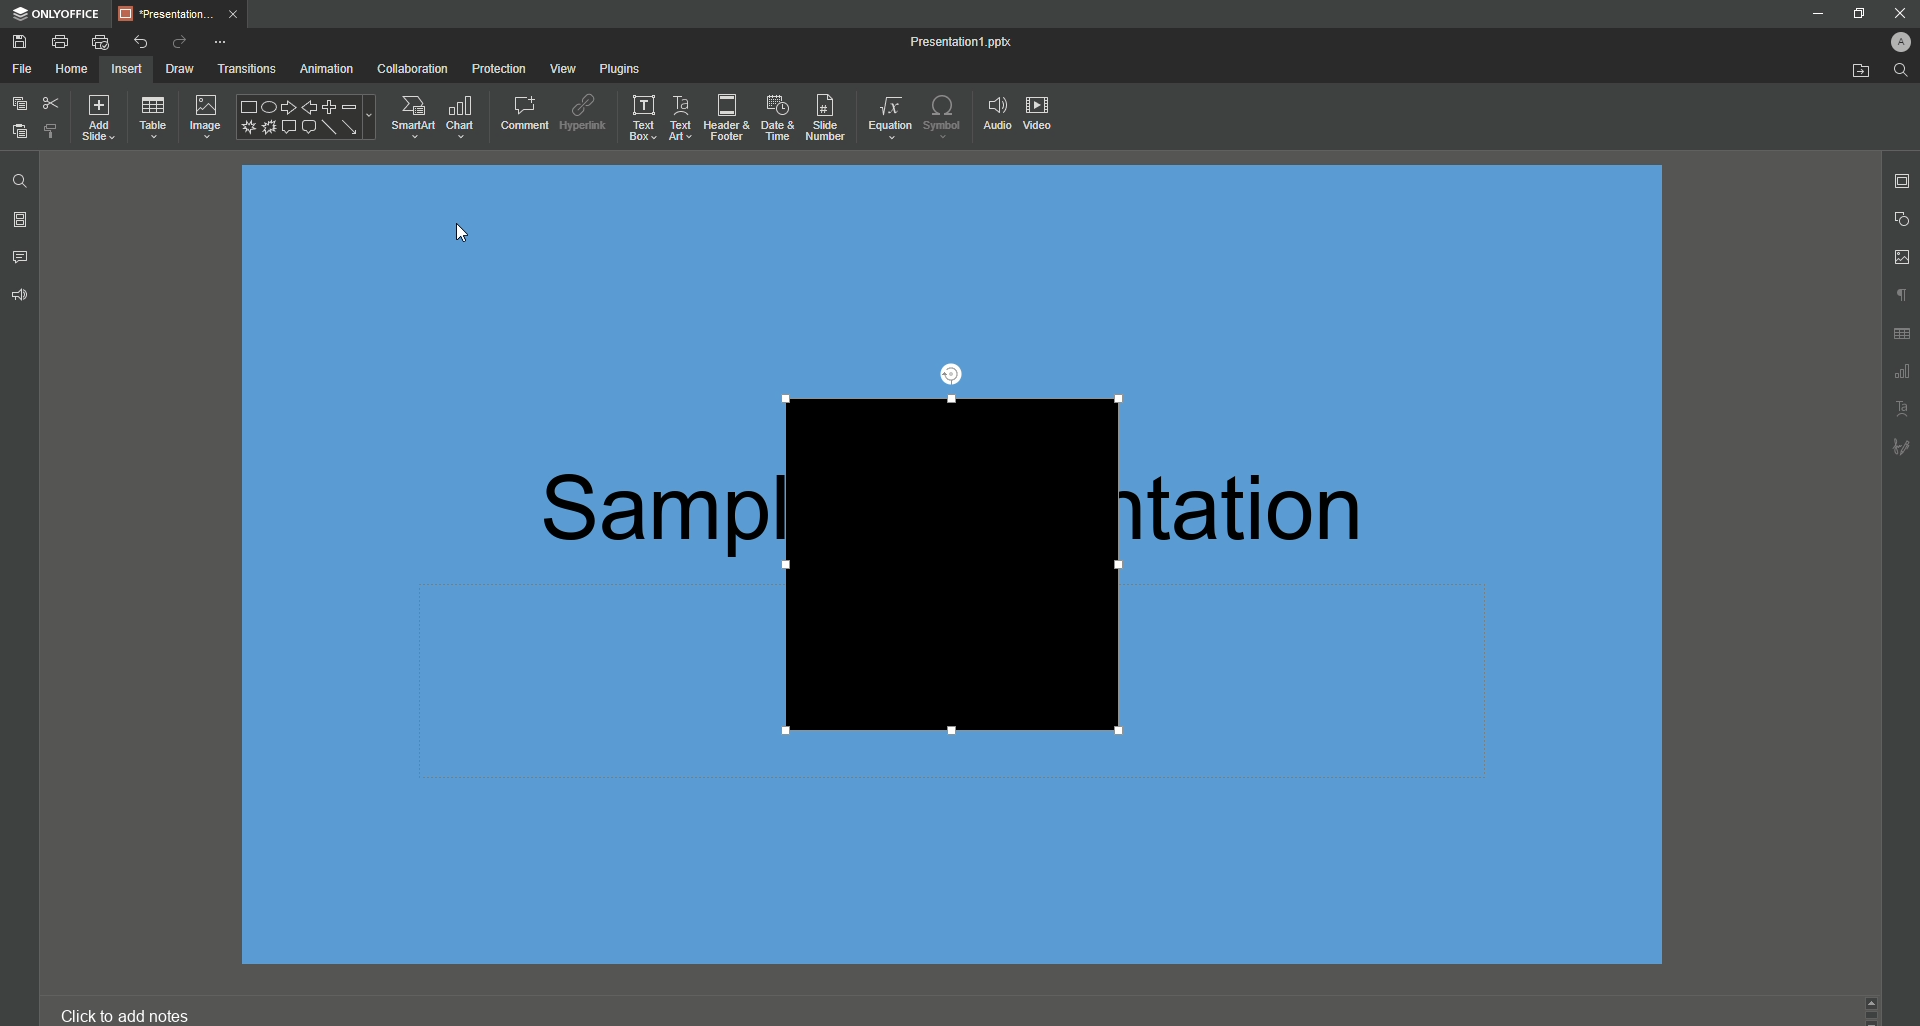 The width and height of the screenshot is (1920, 1026). What do you see at coordinates (1901, 373) in the screenshot?
I see `Chart Settings` at bounding box center [1901, 373].